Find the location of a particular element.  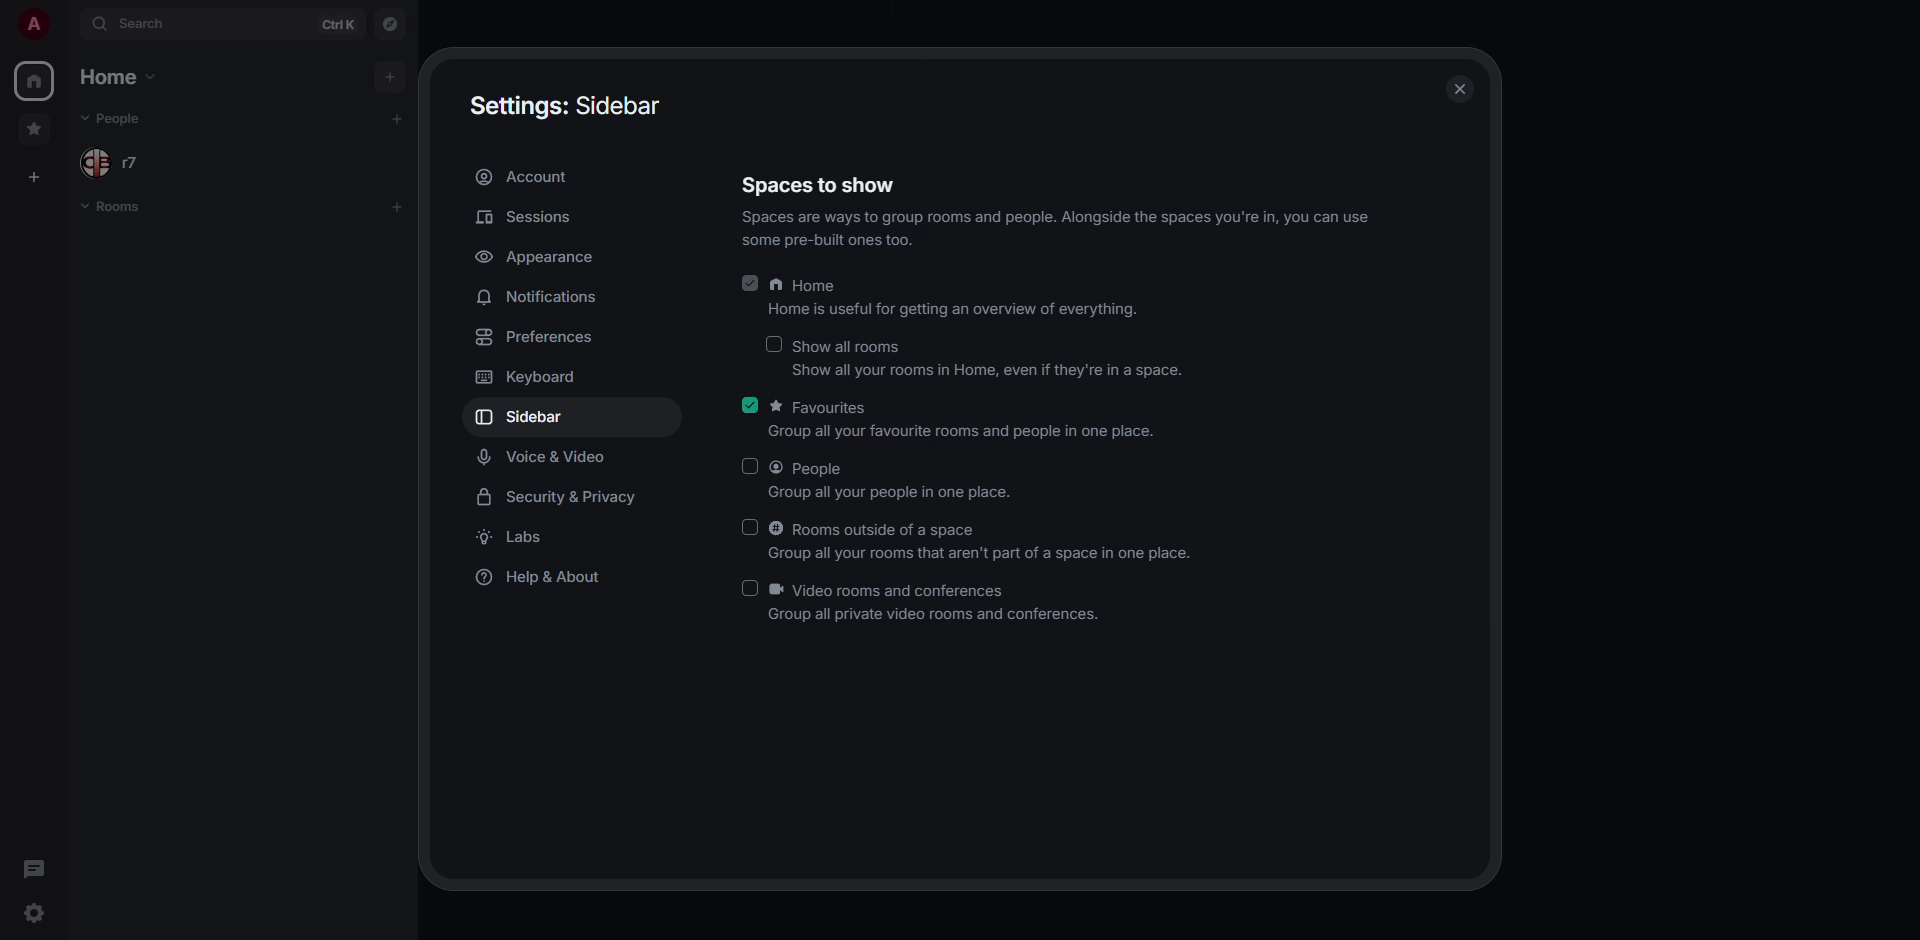

notifications is located at coordinates (535, 296).